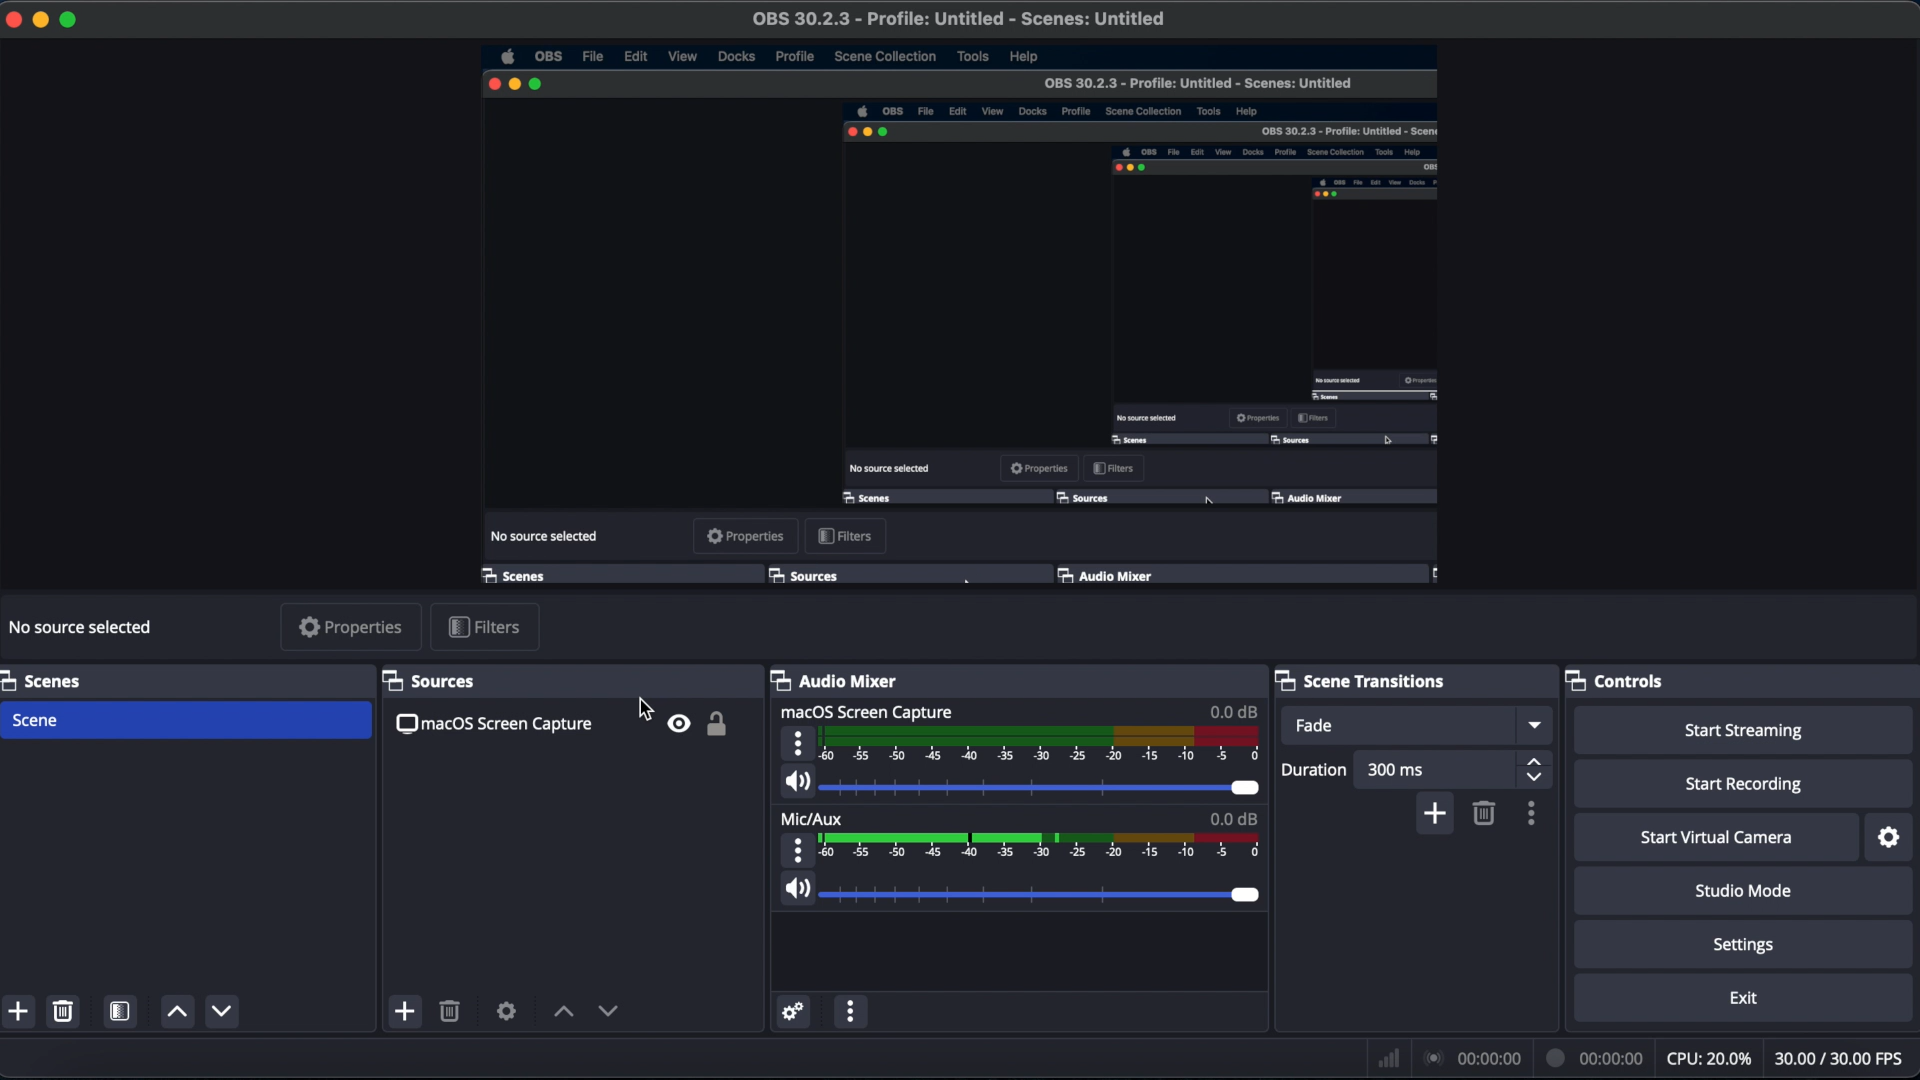 This screenshot has height=1080, width=1920. Describe the element at coordinates (119, 1012) in the screenshot. I see `open scene filters` at that location.